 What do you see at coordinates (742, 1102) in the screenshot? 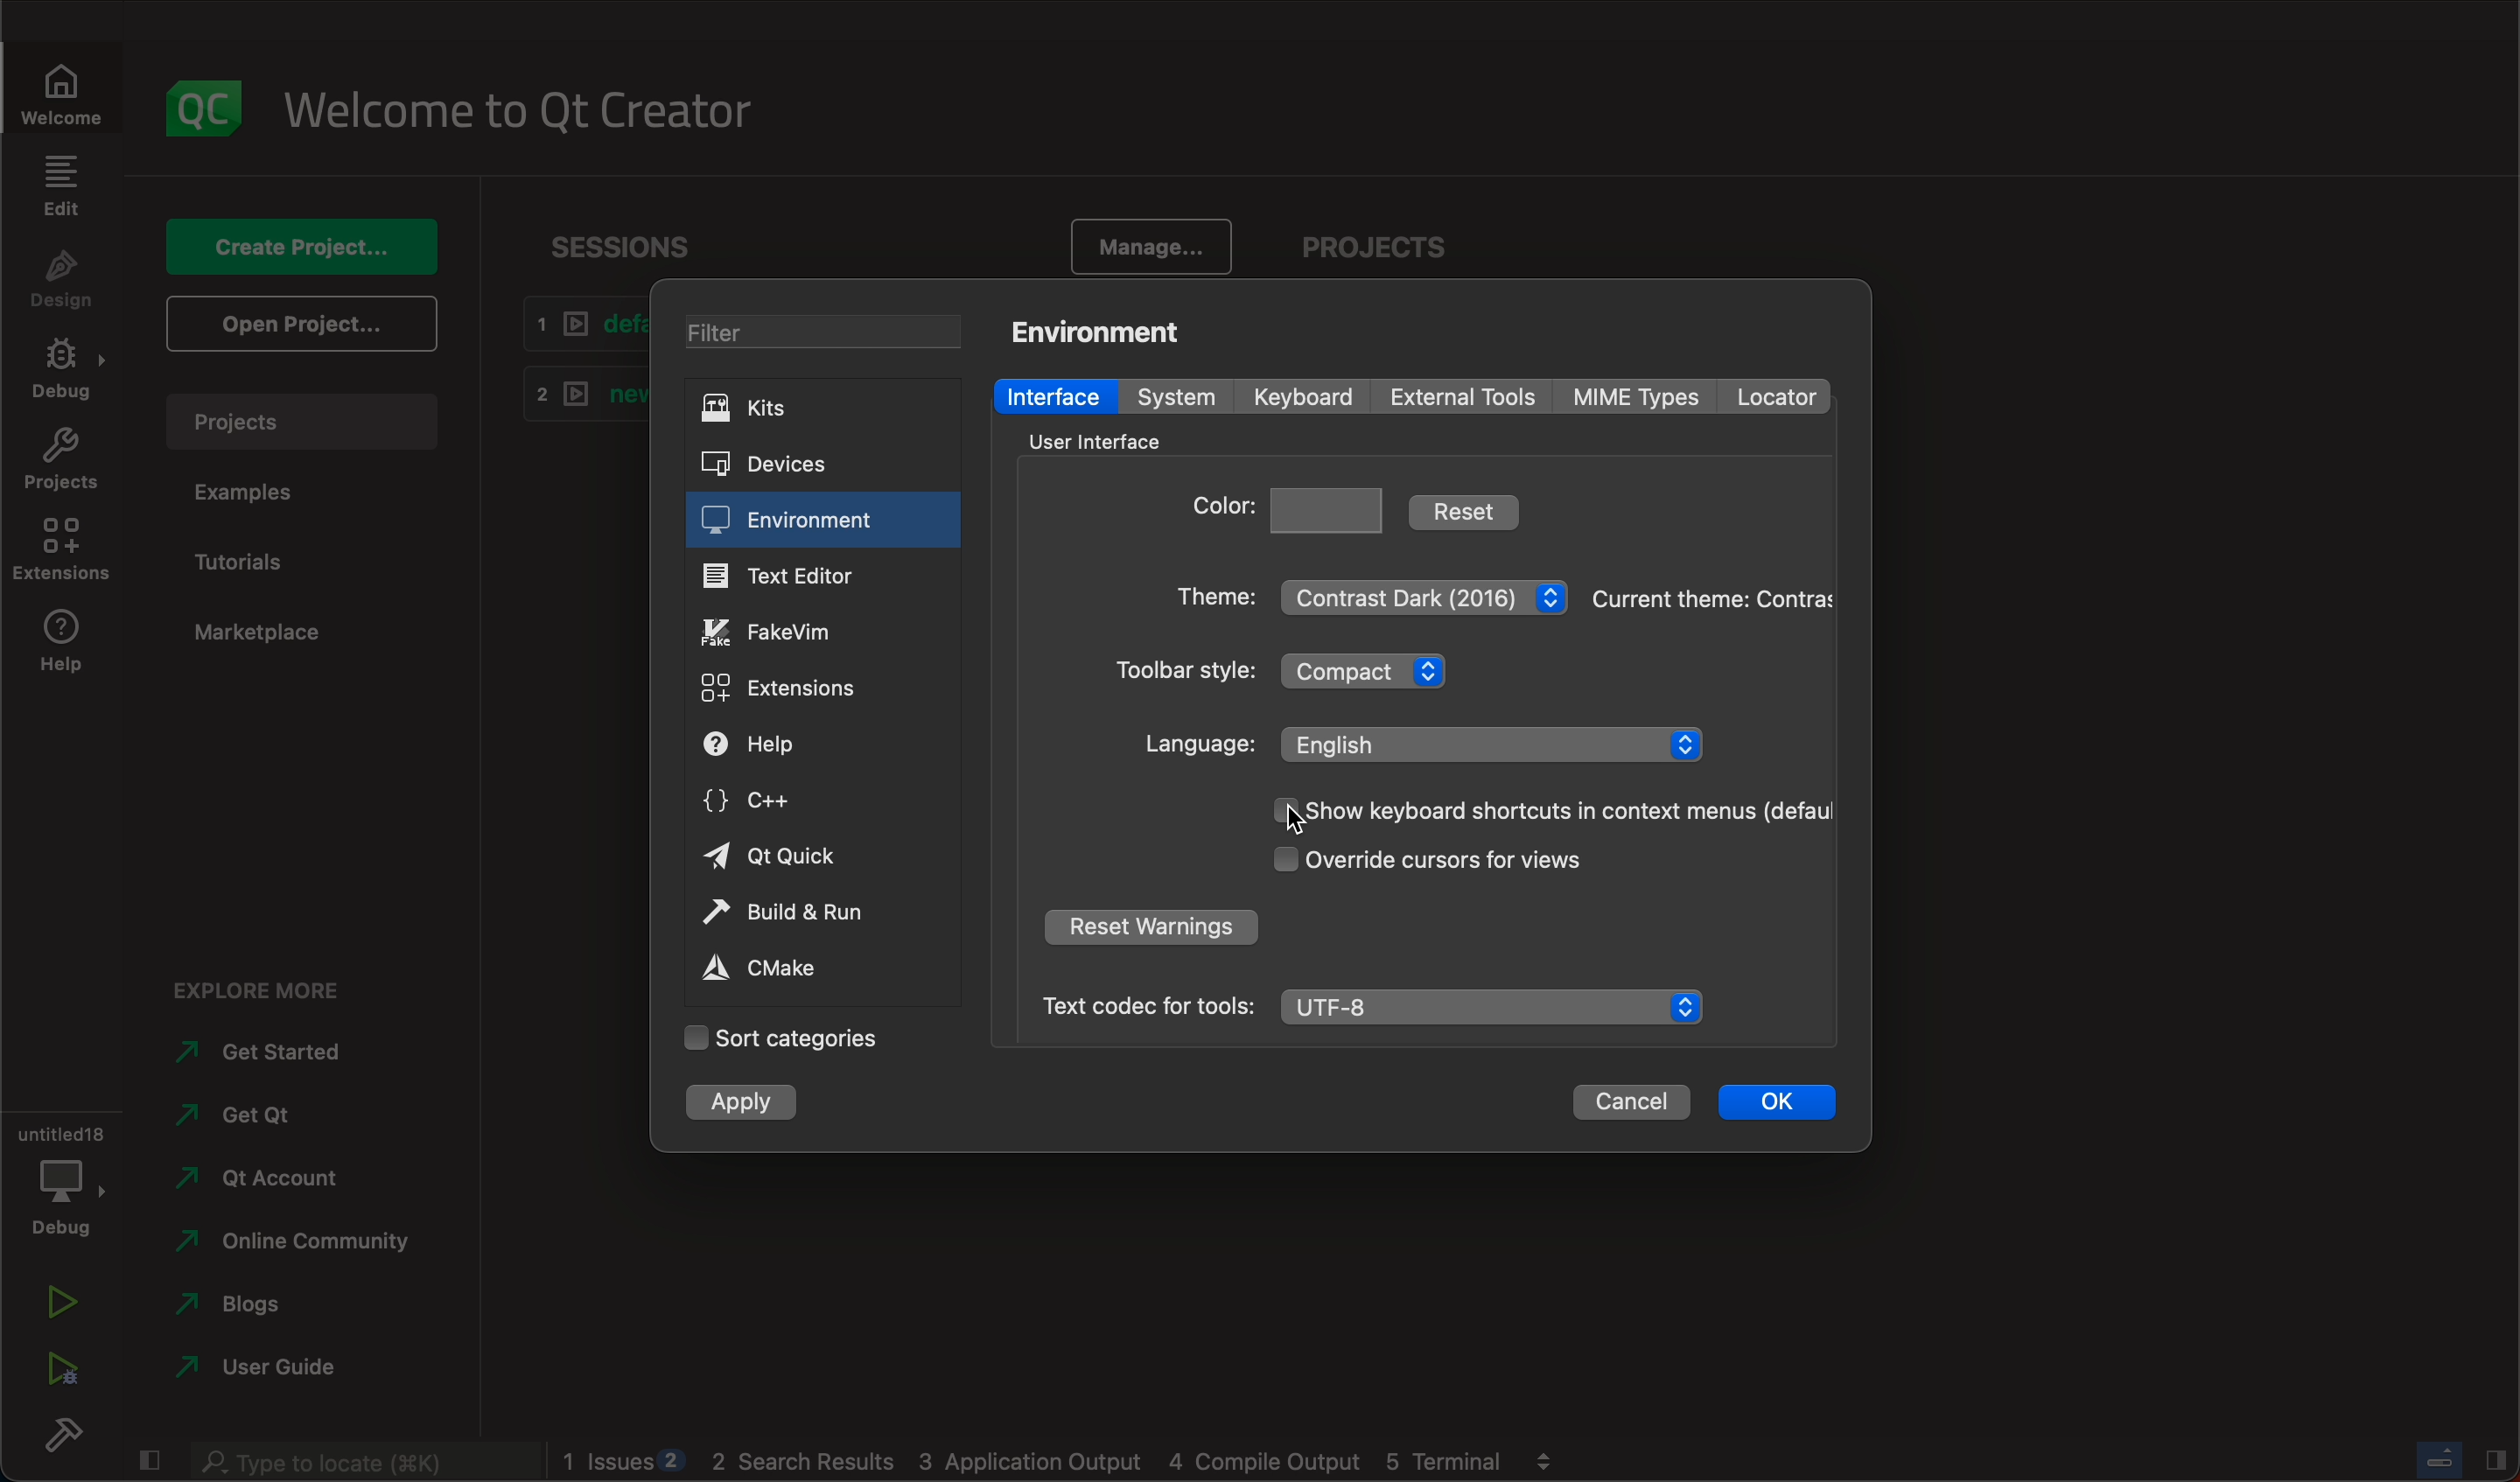
I see `apply` at bounding box center [742, 1102].